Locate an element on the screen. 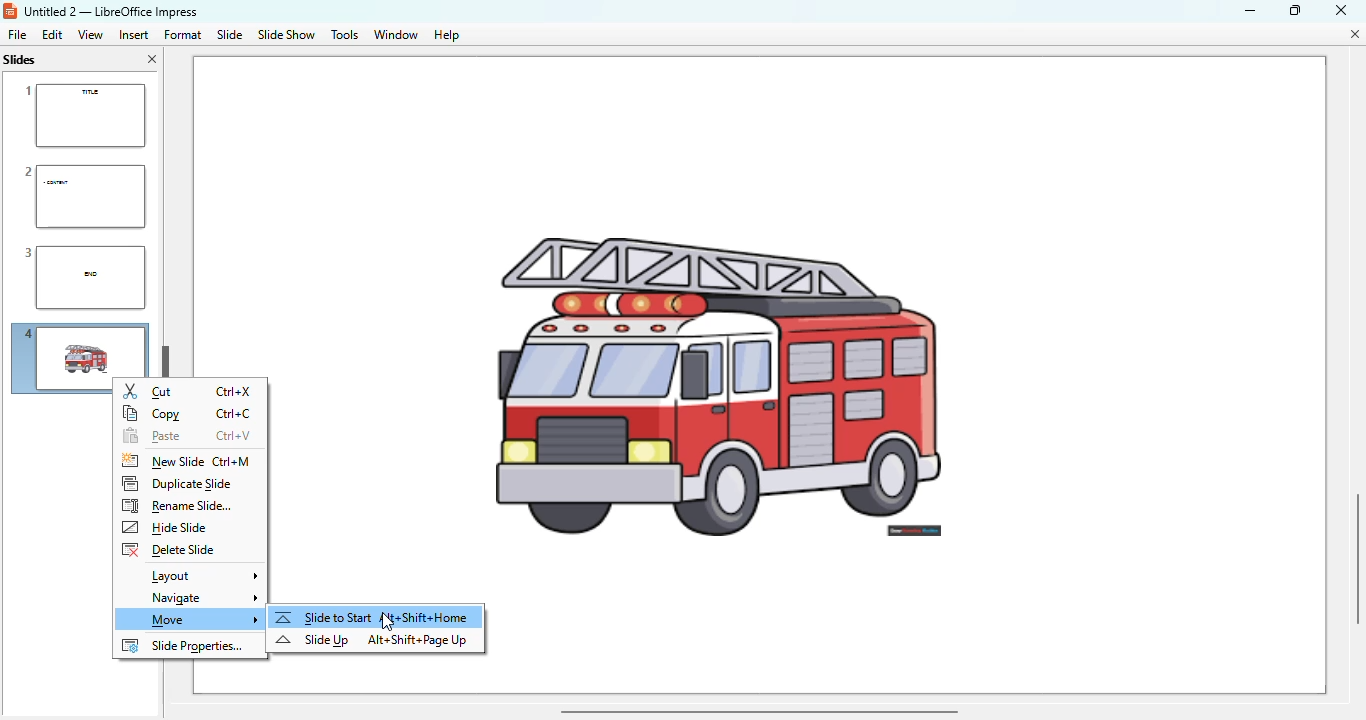 The image size is (1366, 720). logo is located at coordinates (10, 11).